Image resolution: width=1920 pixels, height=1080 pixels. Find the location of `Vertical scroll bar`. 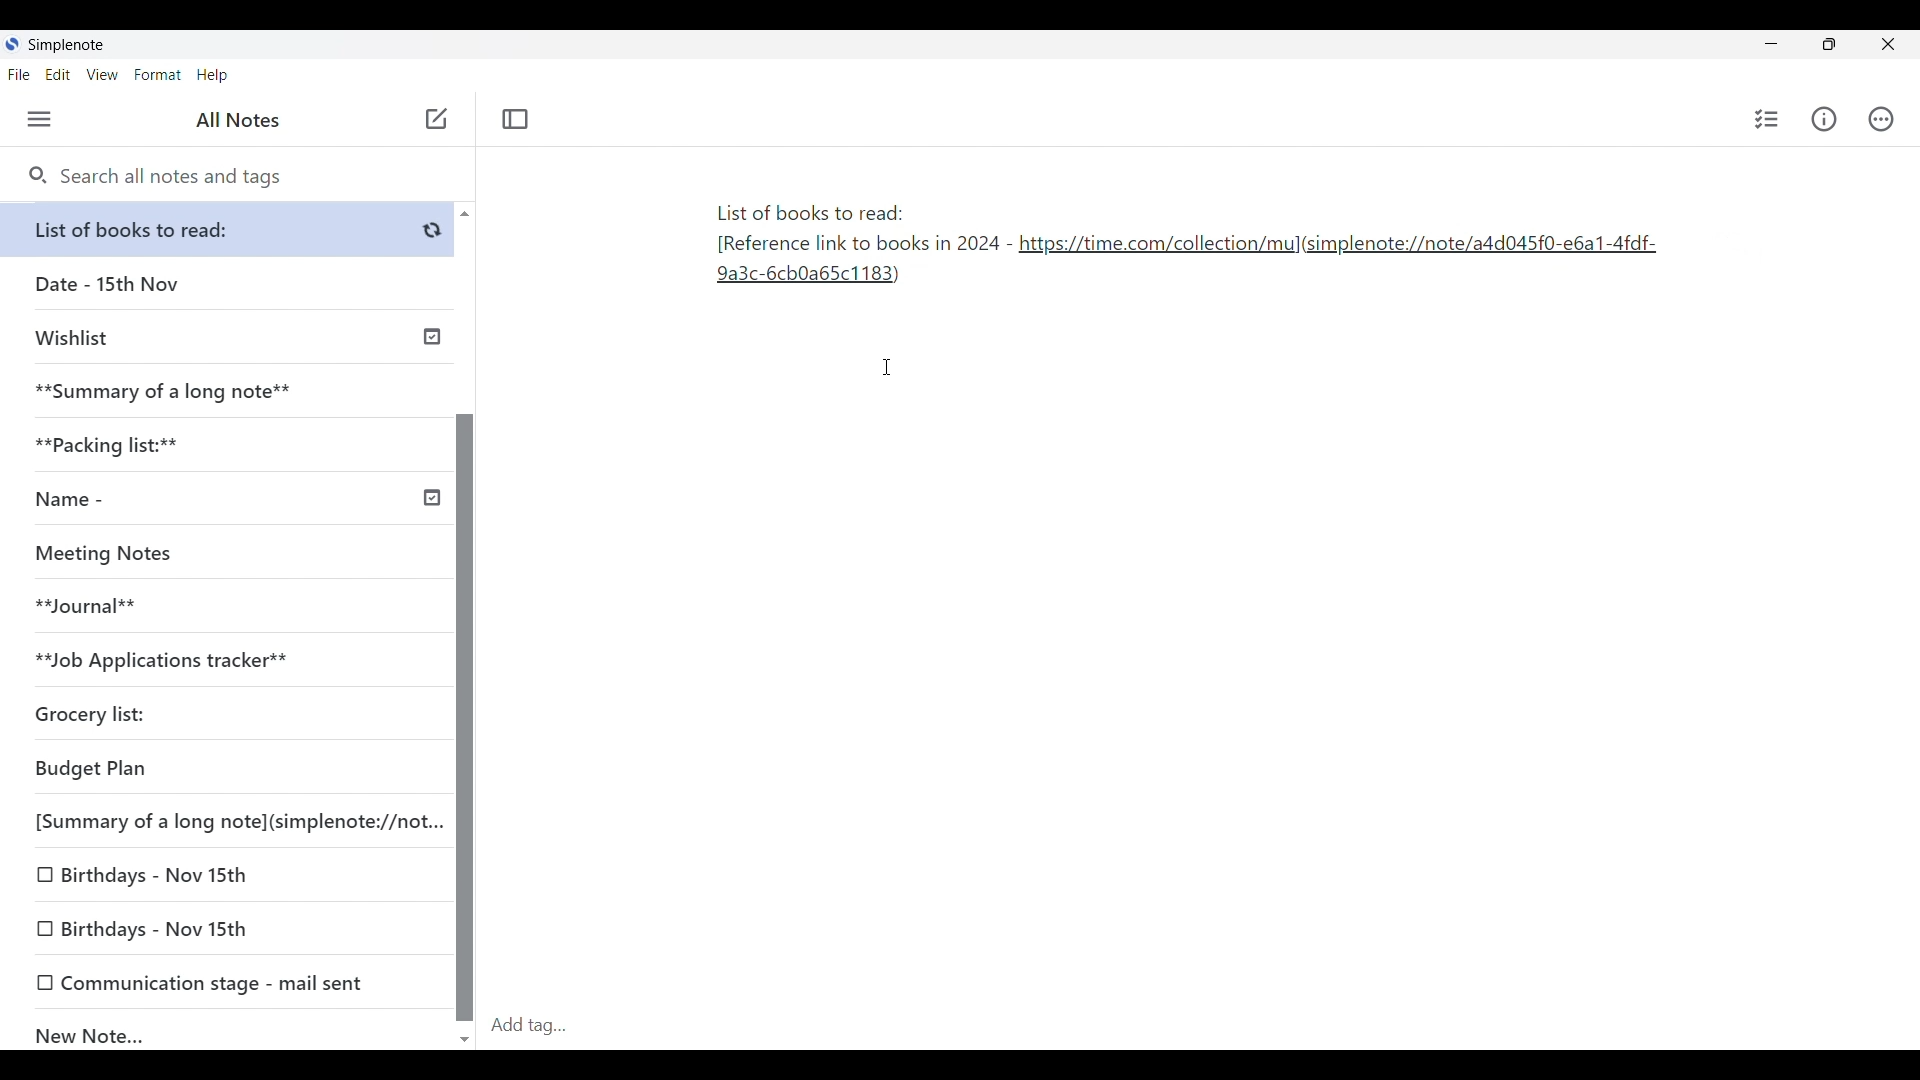

Vertical scroll bar is located at coordinates (464, 624).